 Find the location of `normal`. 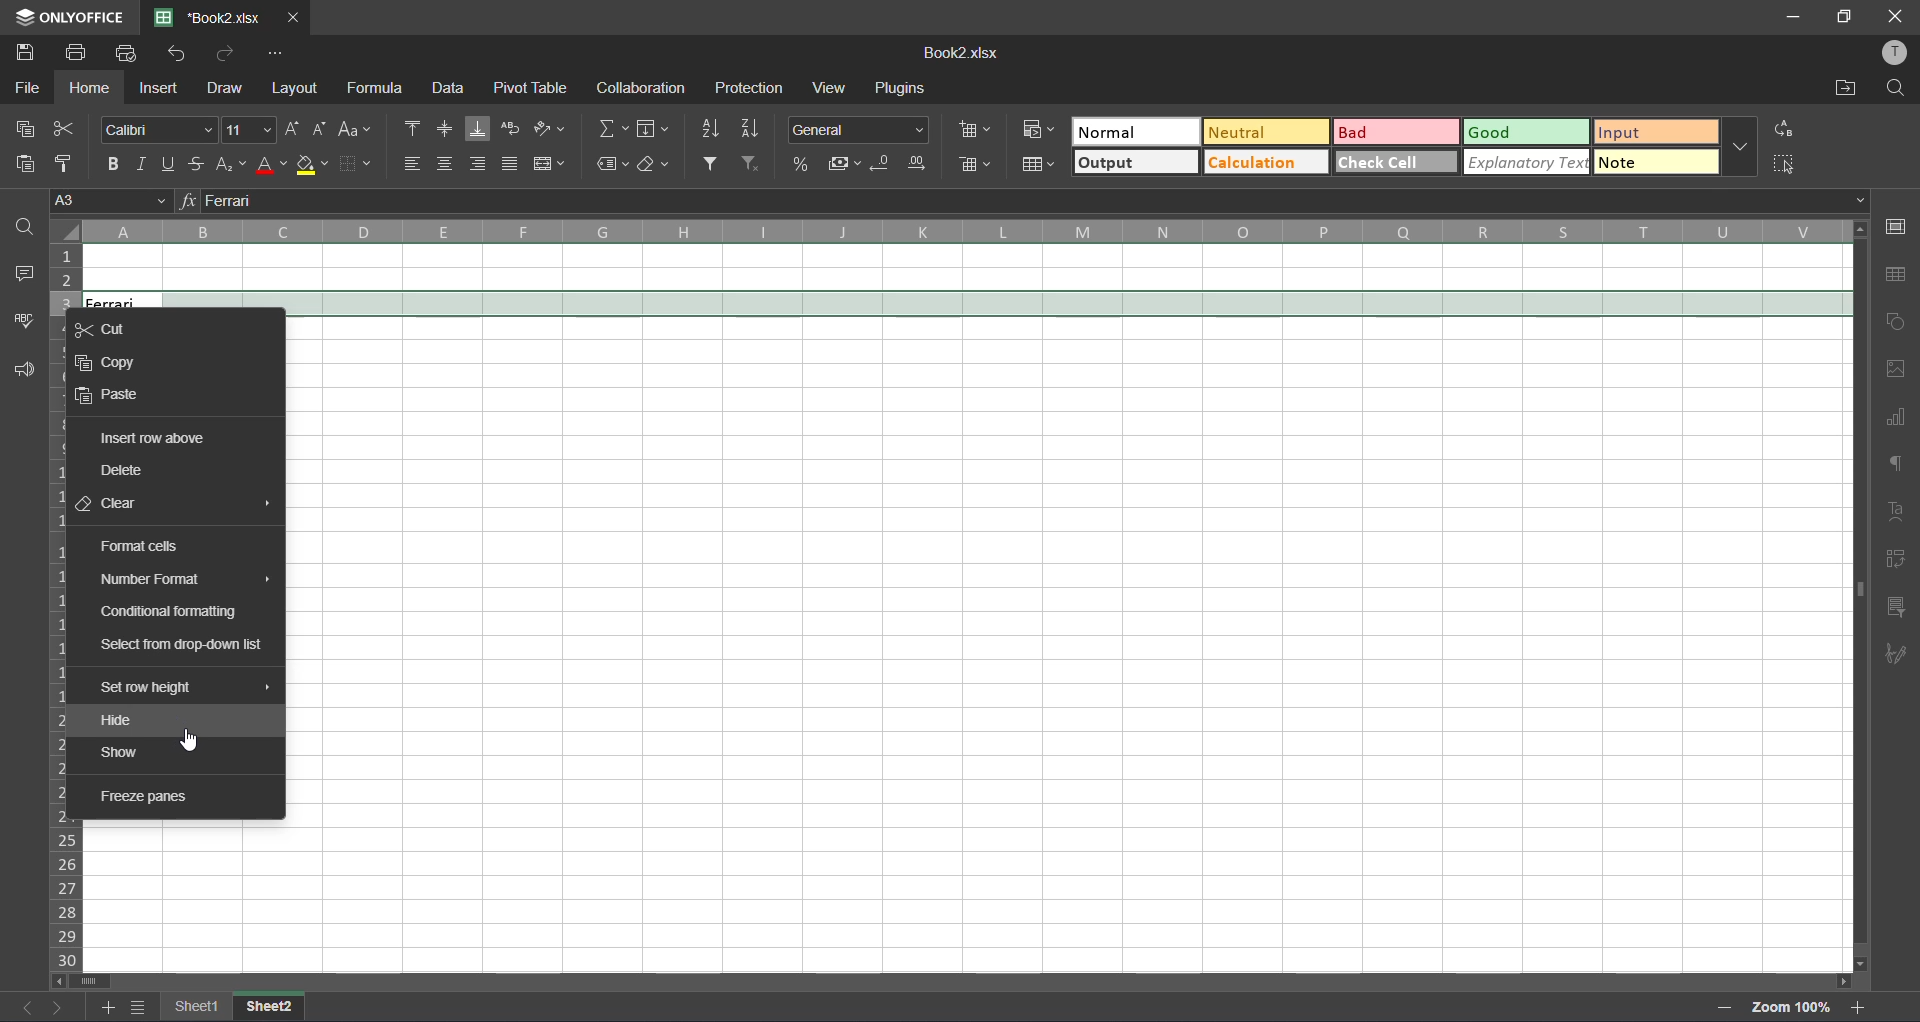

normal is located at coordinates (1133, 133).